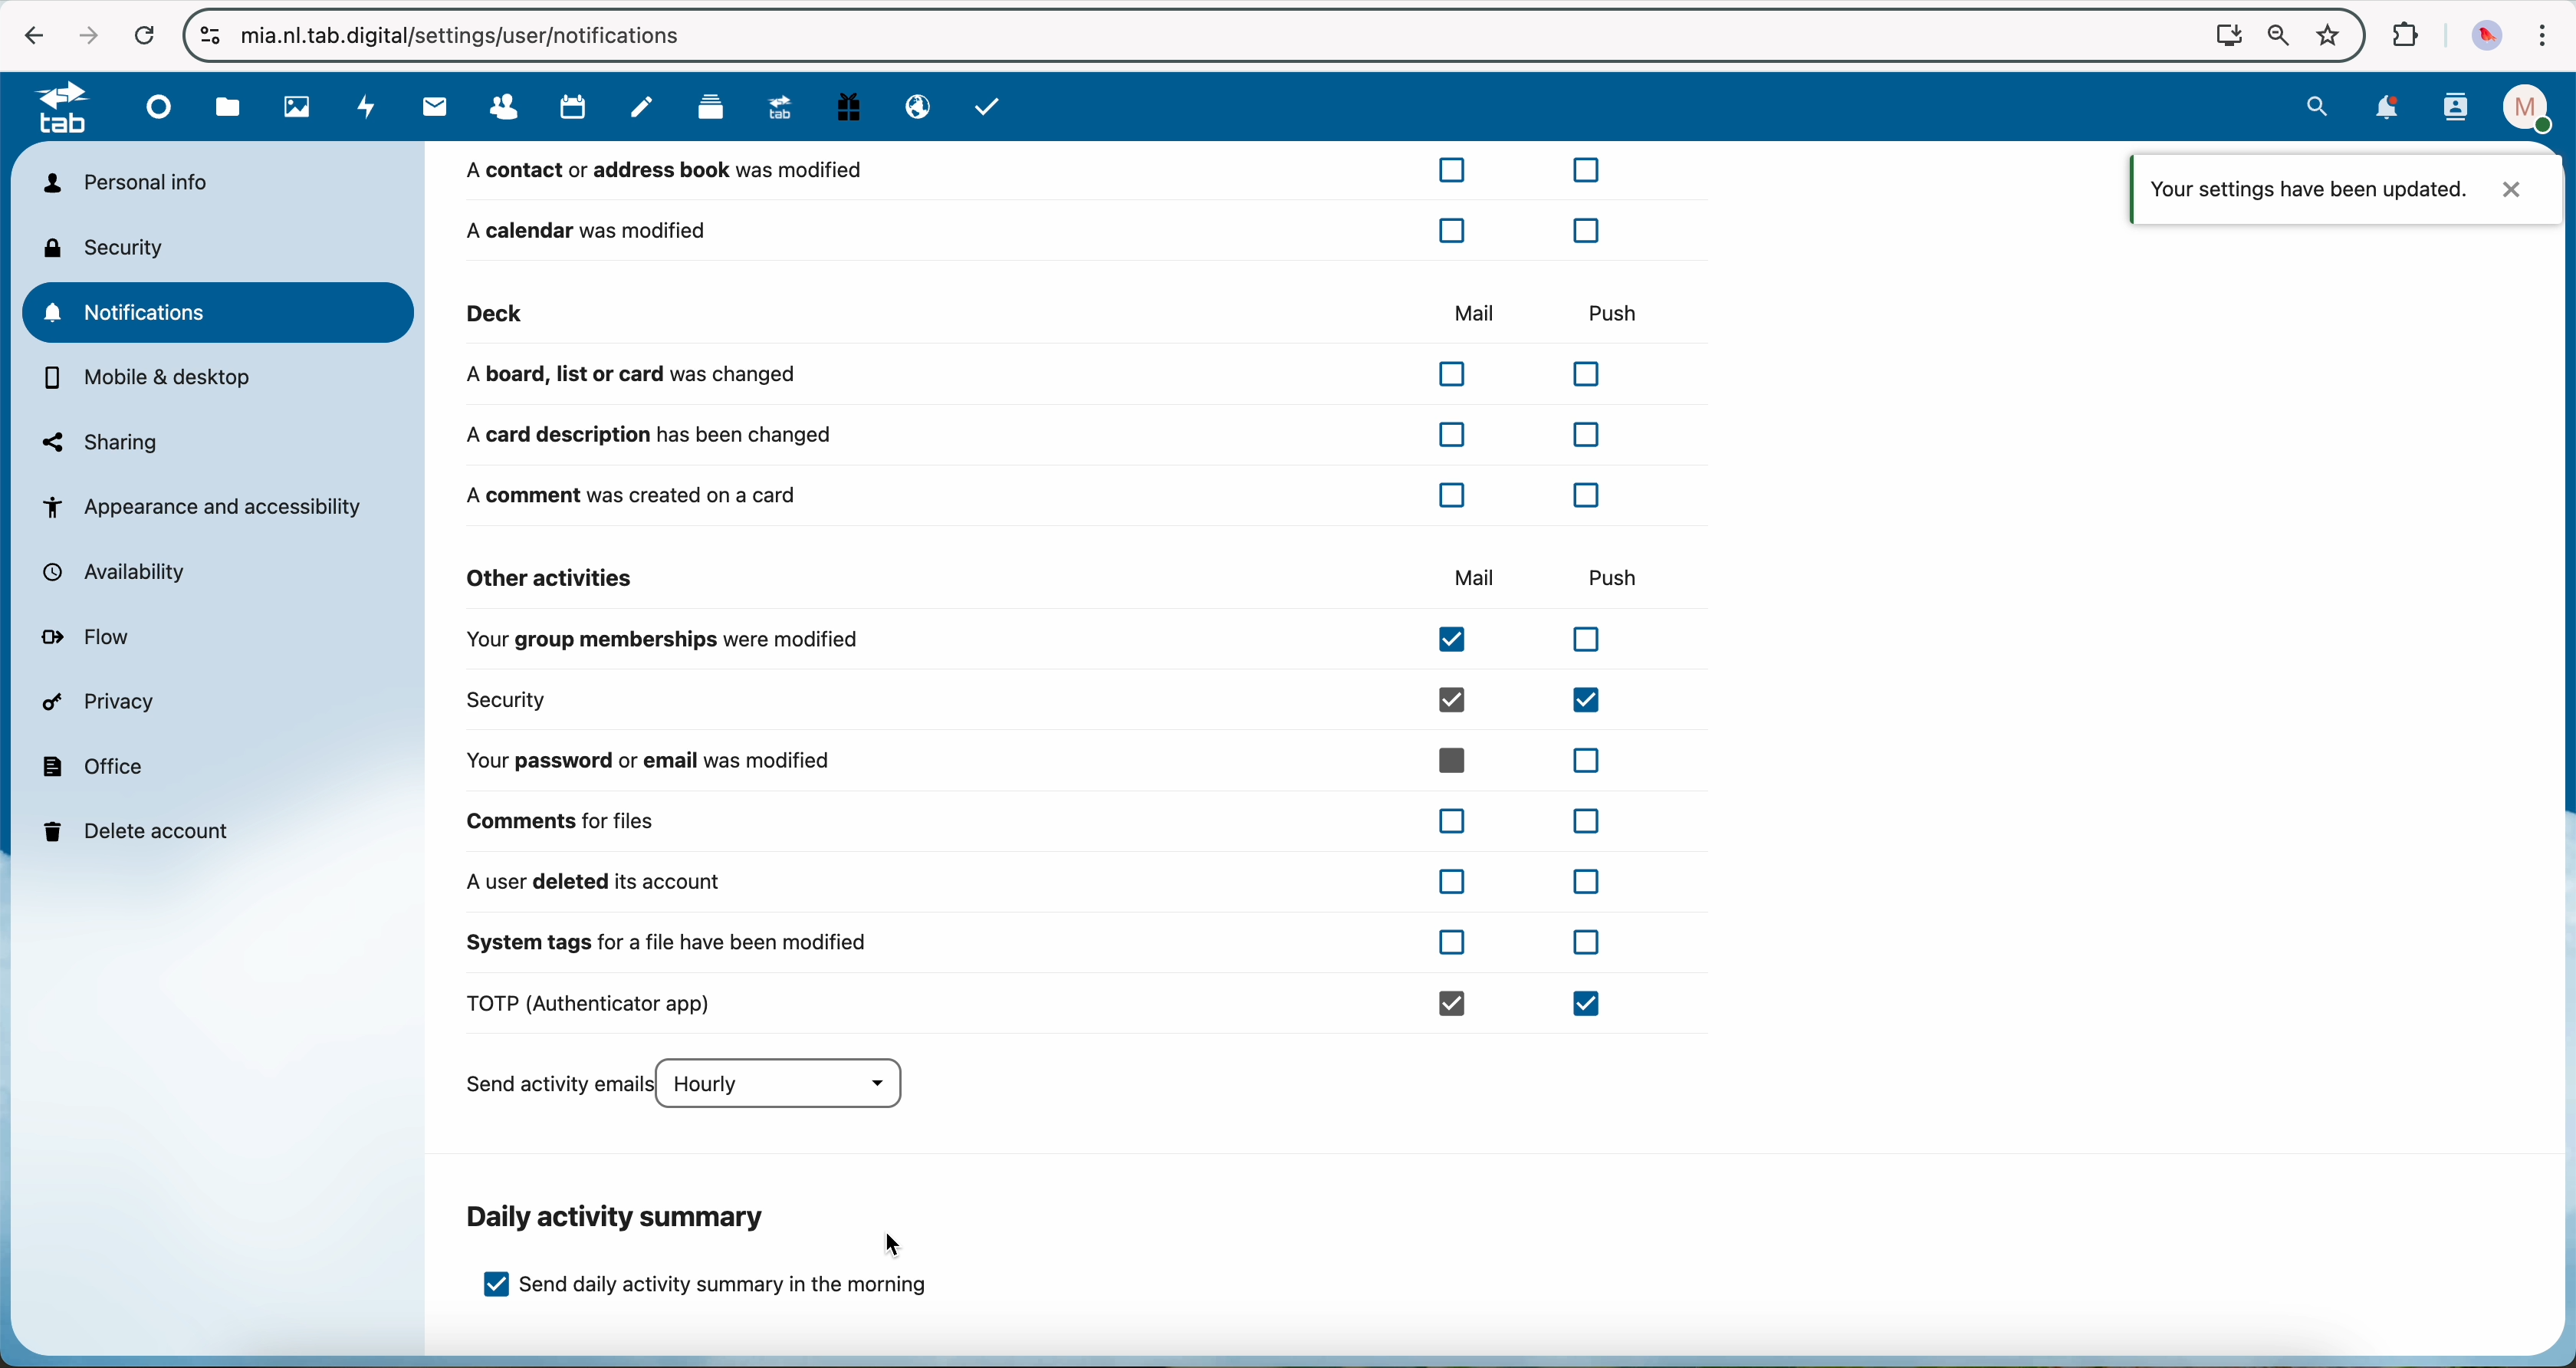  Describe the element at coordinates (483, 35) in the screenshot. I see `url` at that location.